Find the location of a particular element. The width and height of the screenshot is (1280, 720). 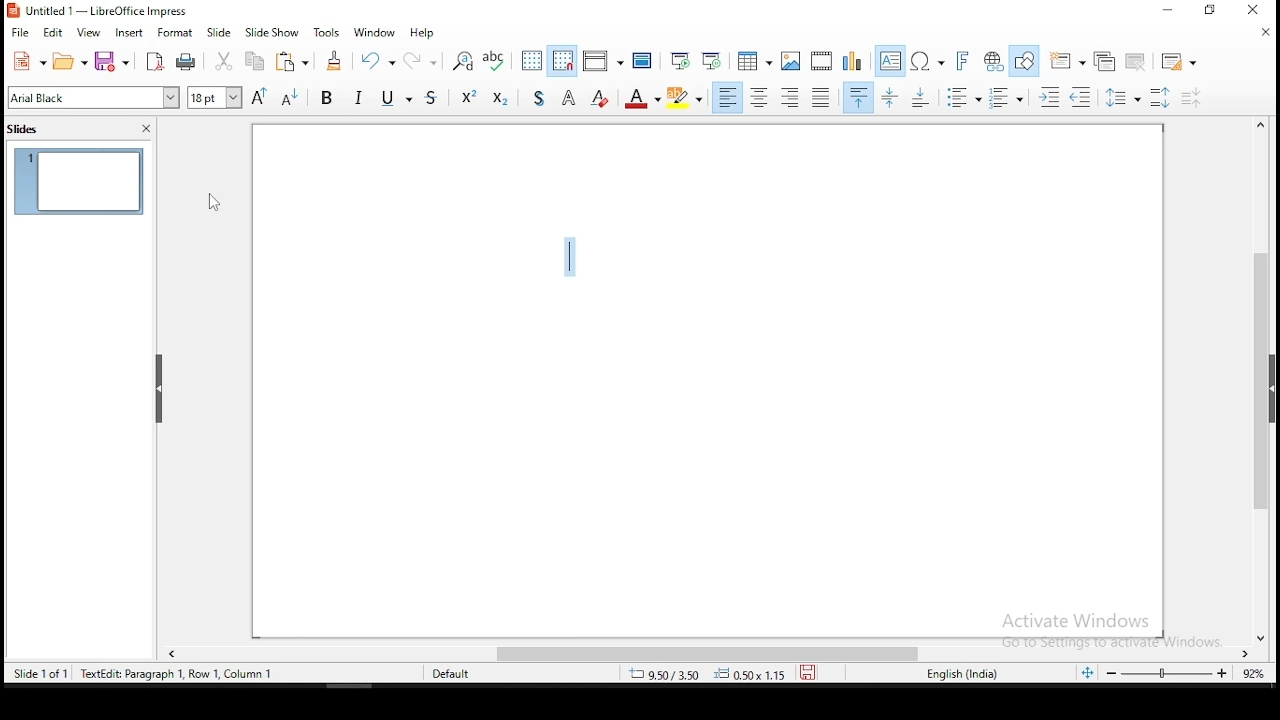

image is located at coordinates (792, 61).